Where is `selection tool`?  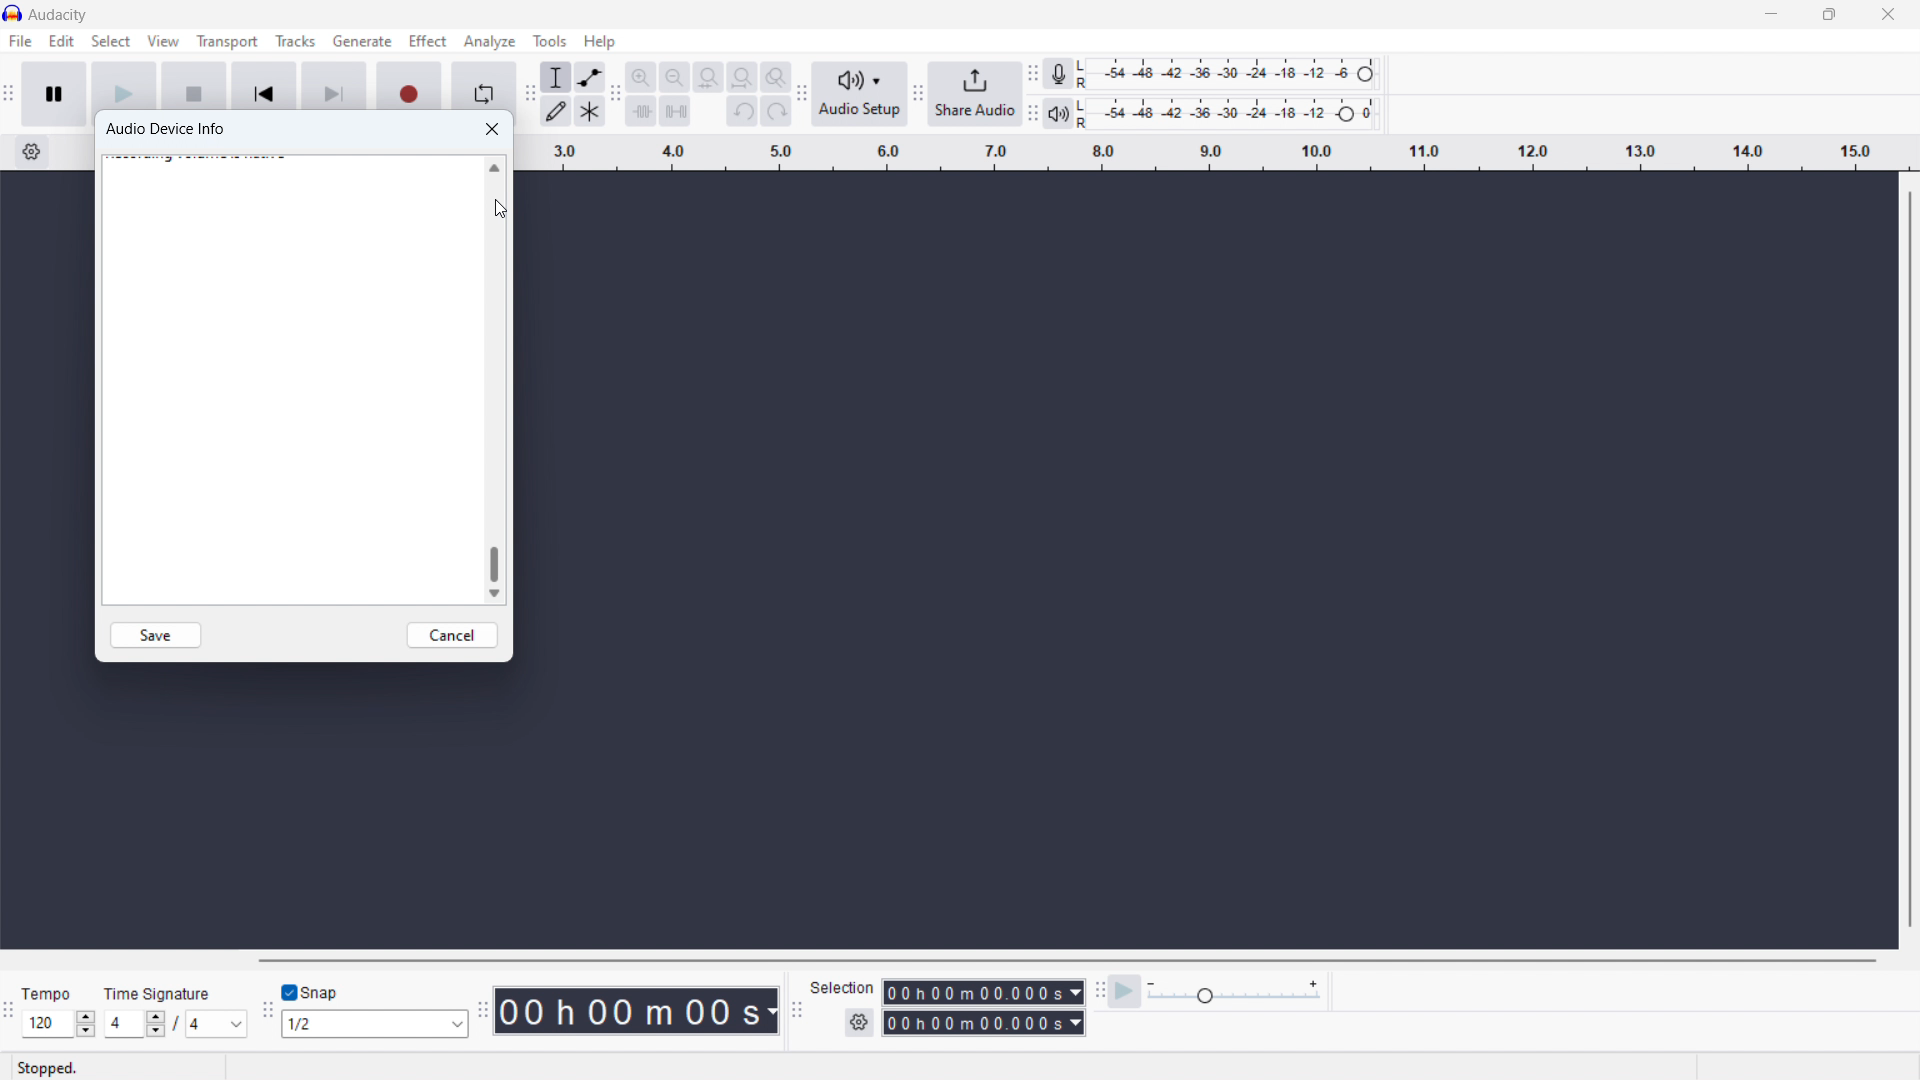
selection tool is located at coordinates (557, 77).